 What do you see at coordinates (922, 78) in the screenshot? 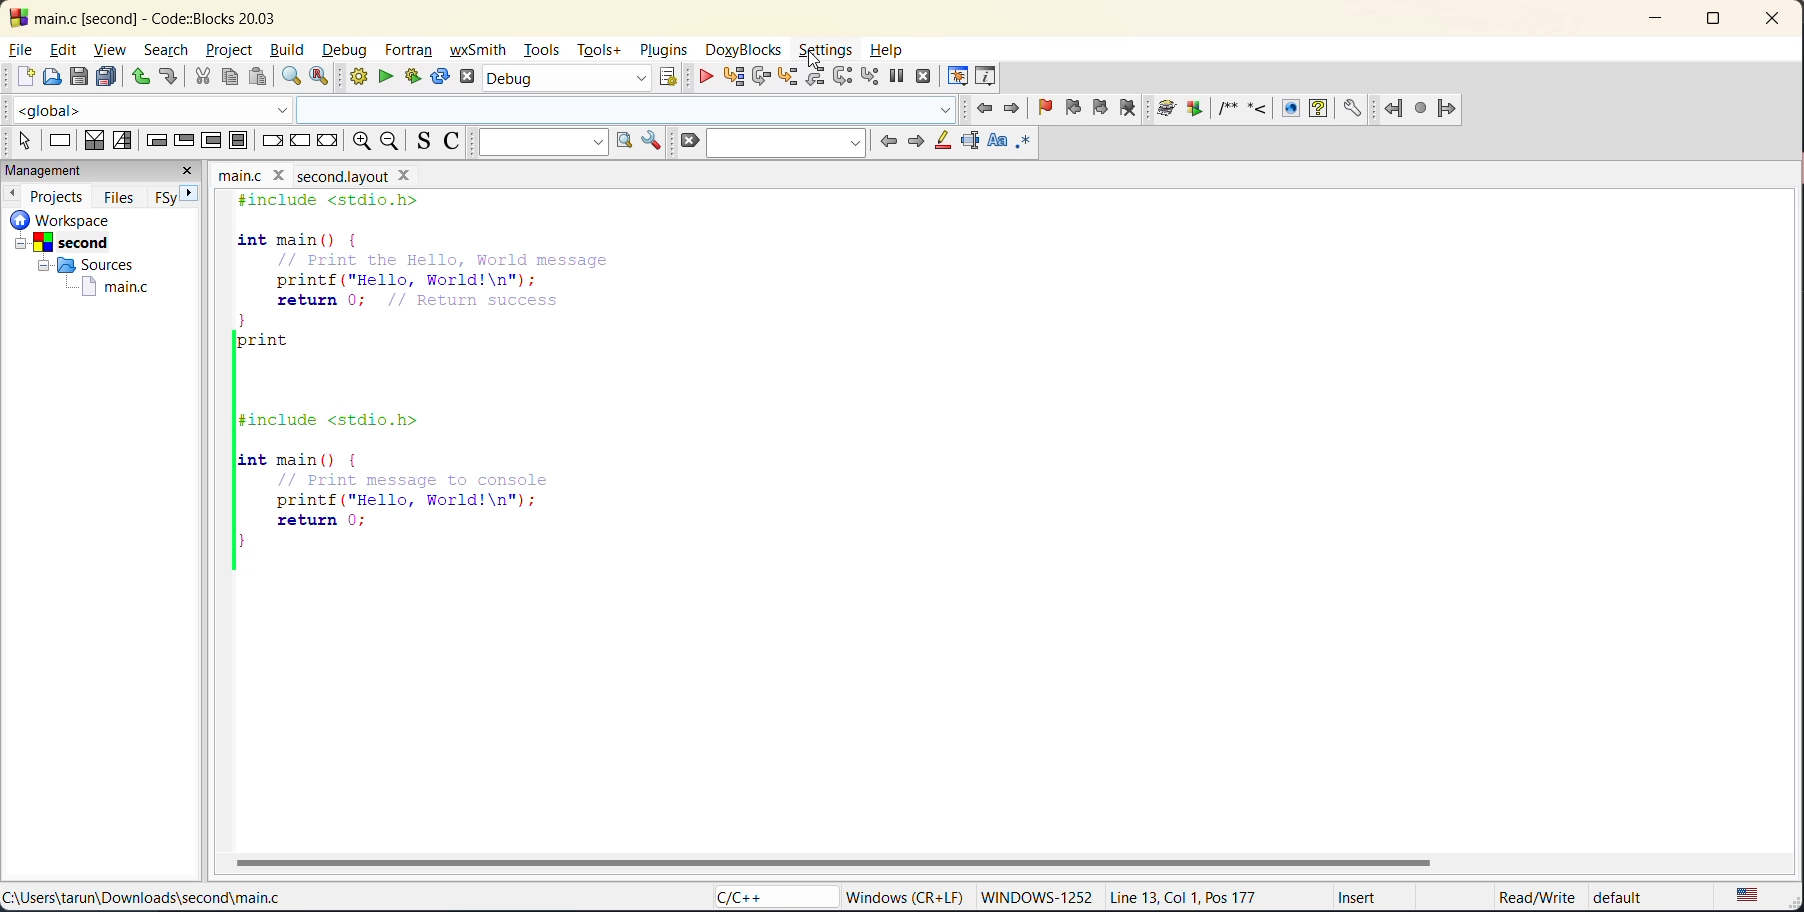
I see `stop debugger` at bounding box center [922, 78].